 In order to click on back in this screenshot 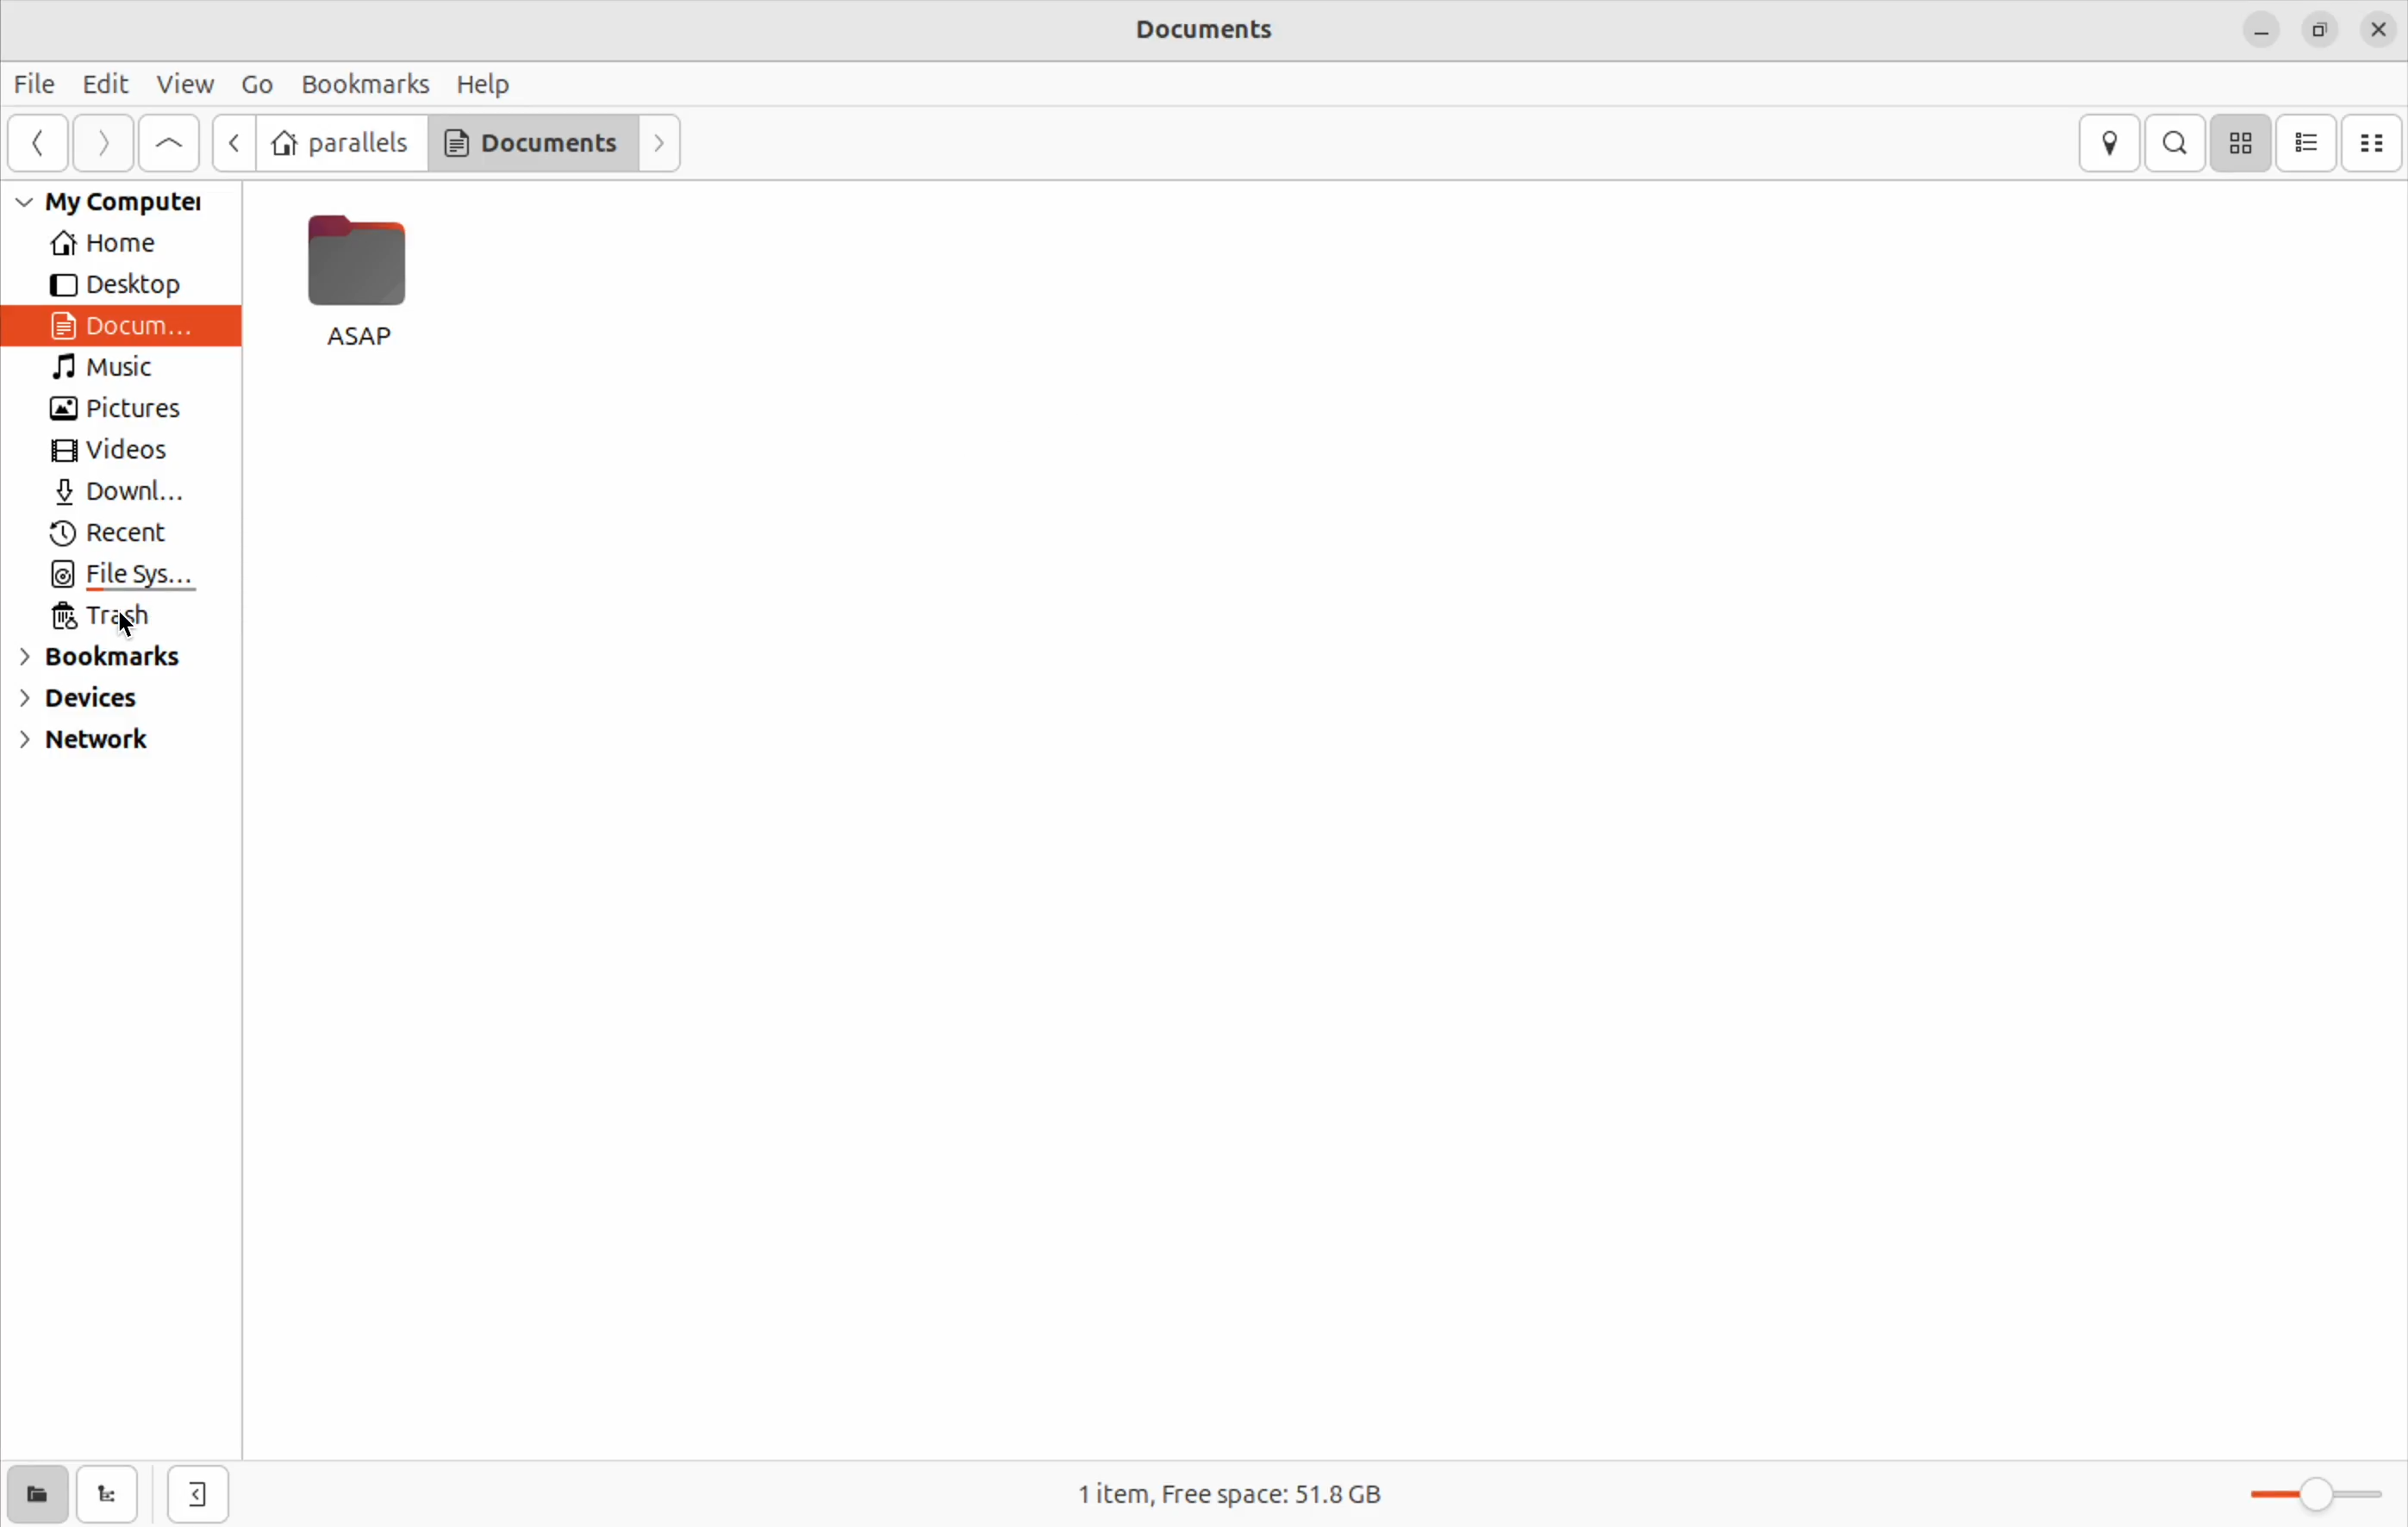, I will do `click(231, 142)`.